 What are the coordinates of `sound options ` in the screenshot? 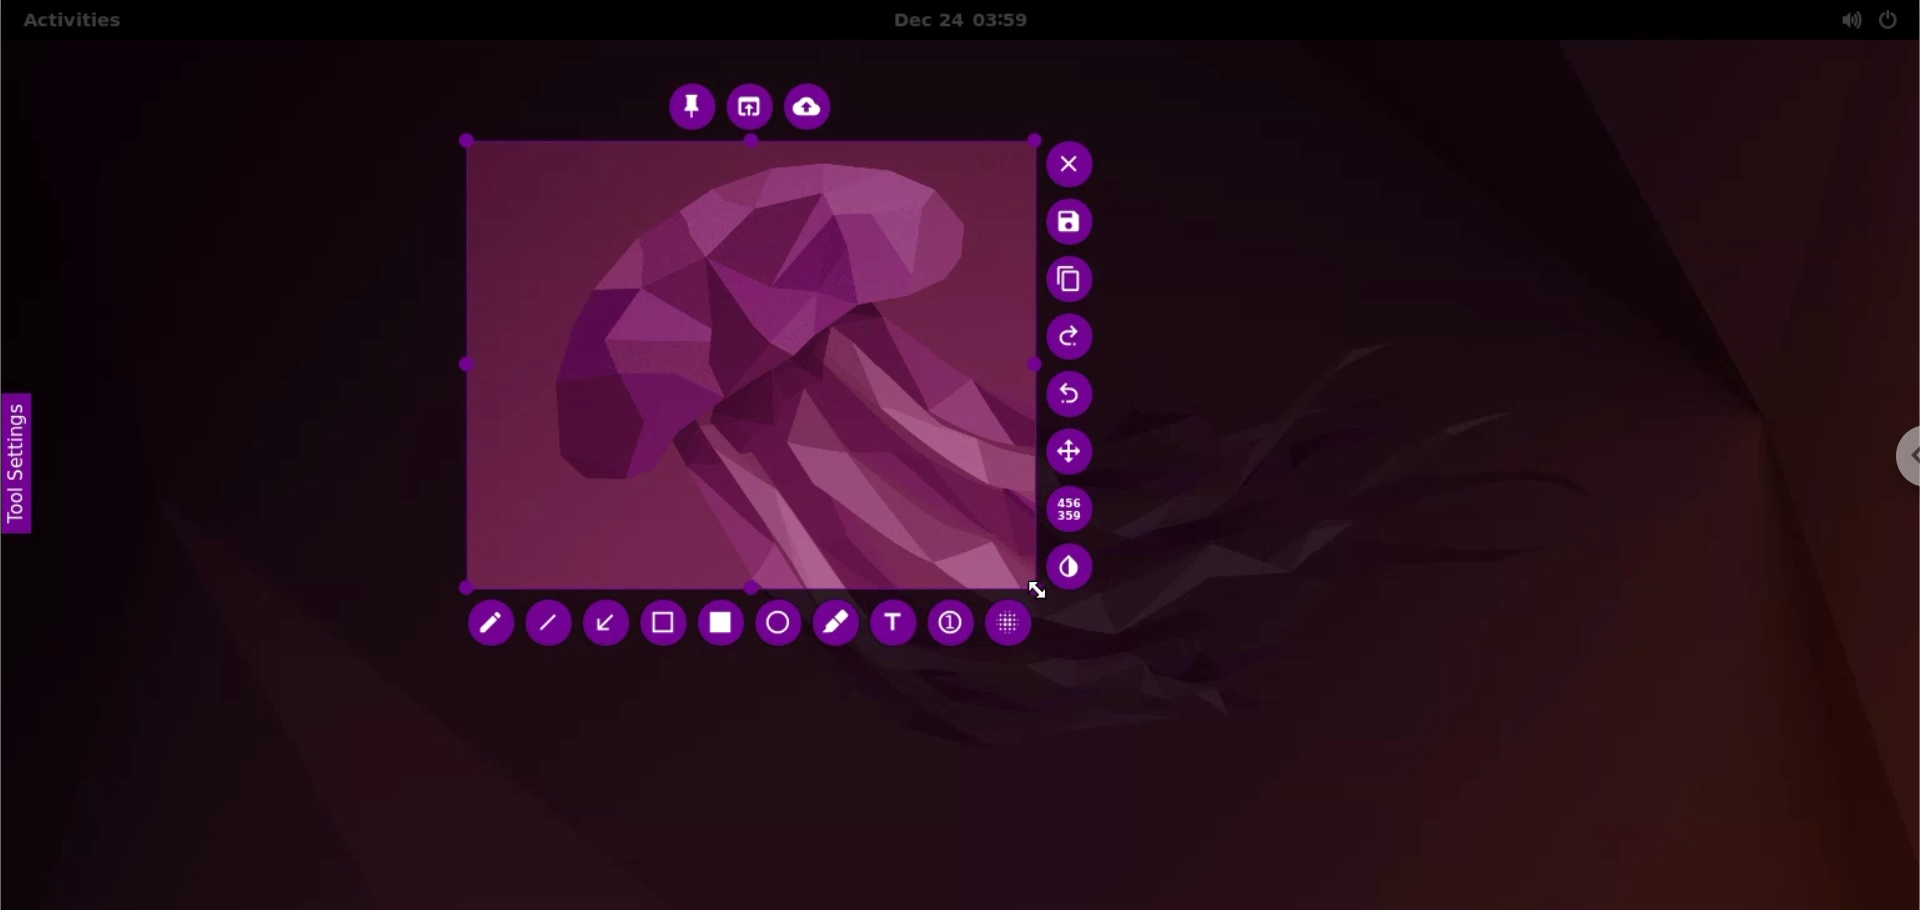 It's located at (1847, 21).